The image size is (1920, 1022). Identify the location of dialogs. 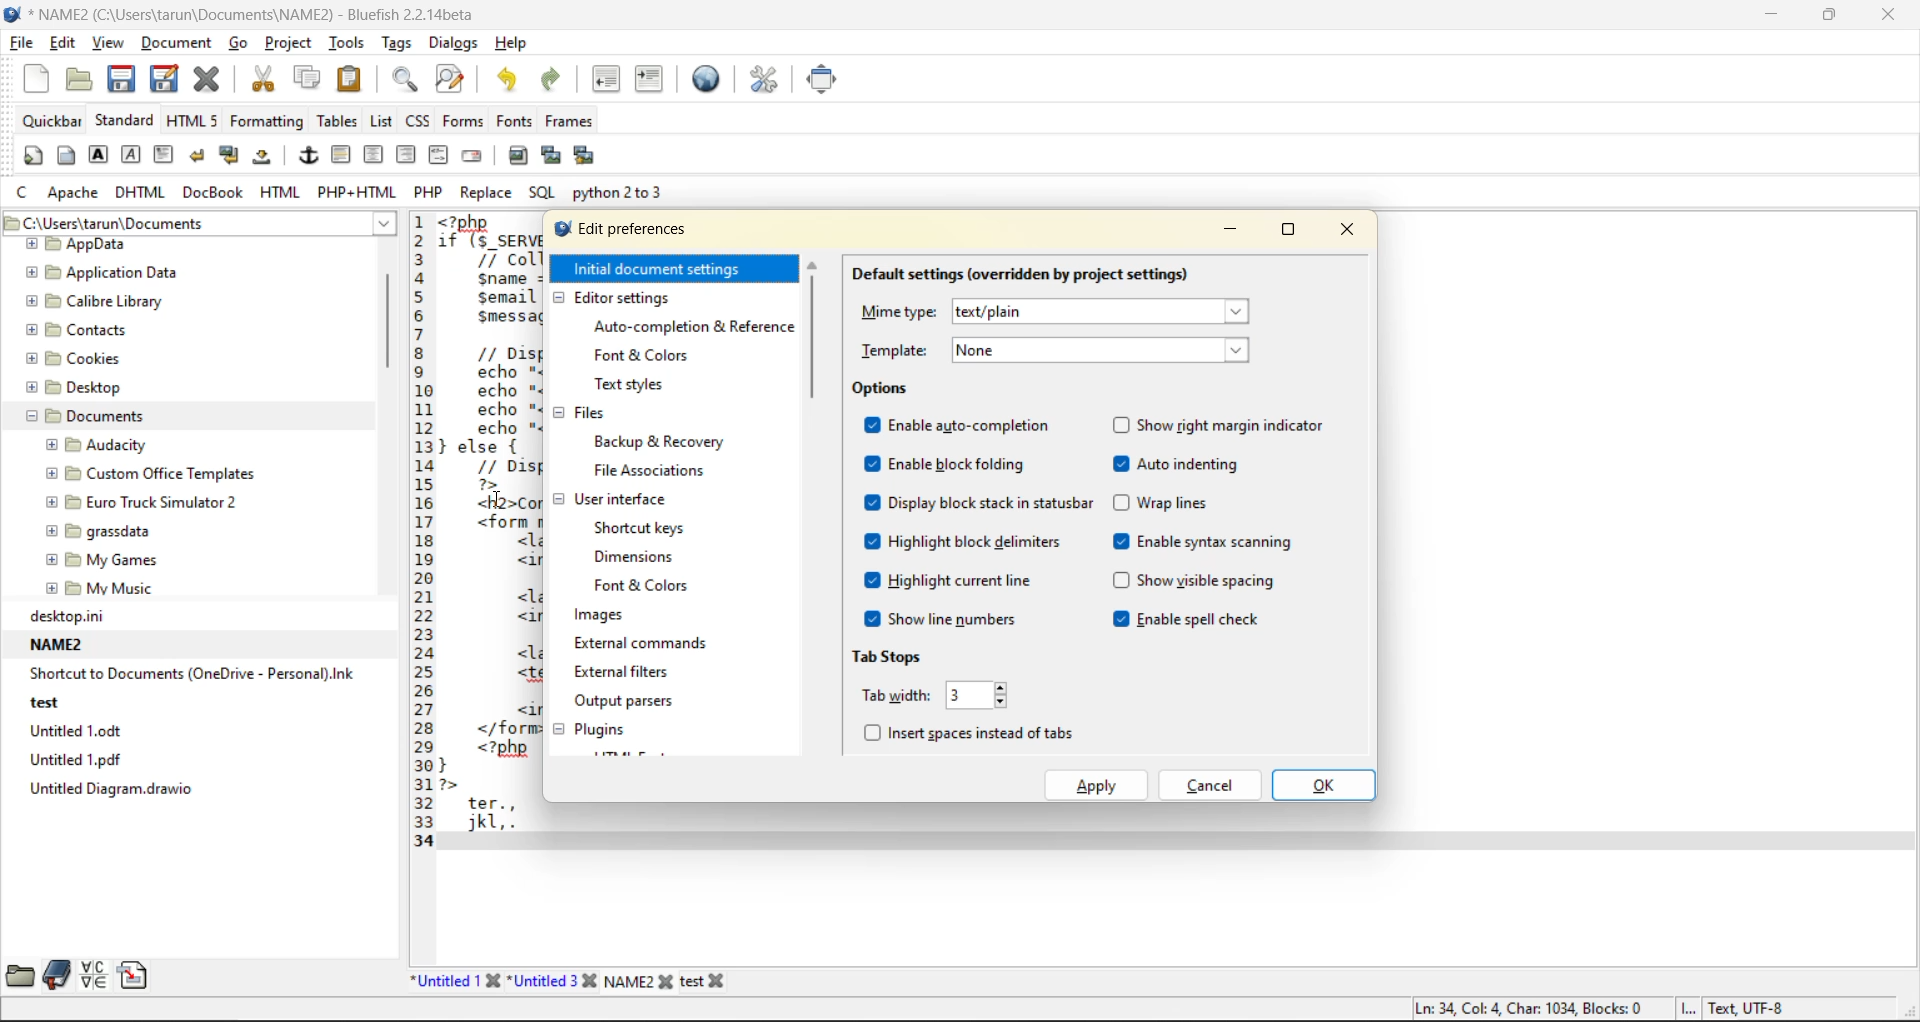
(455, 43).